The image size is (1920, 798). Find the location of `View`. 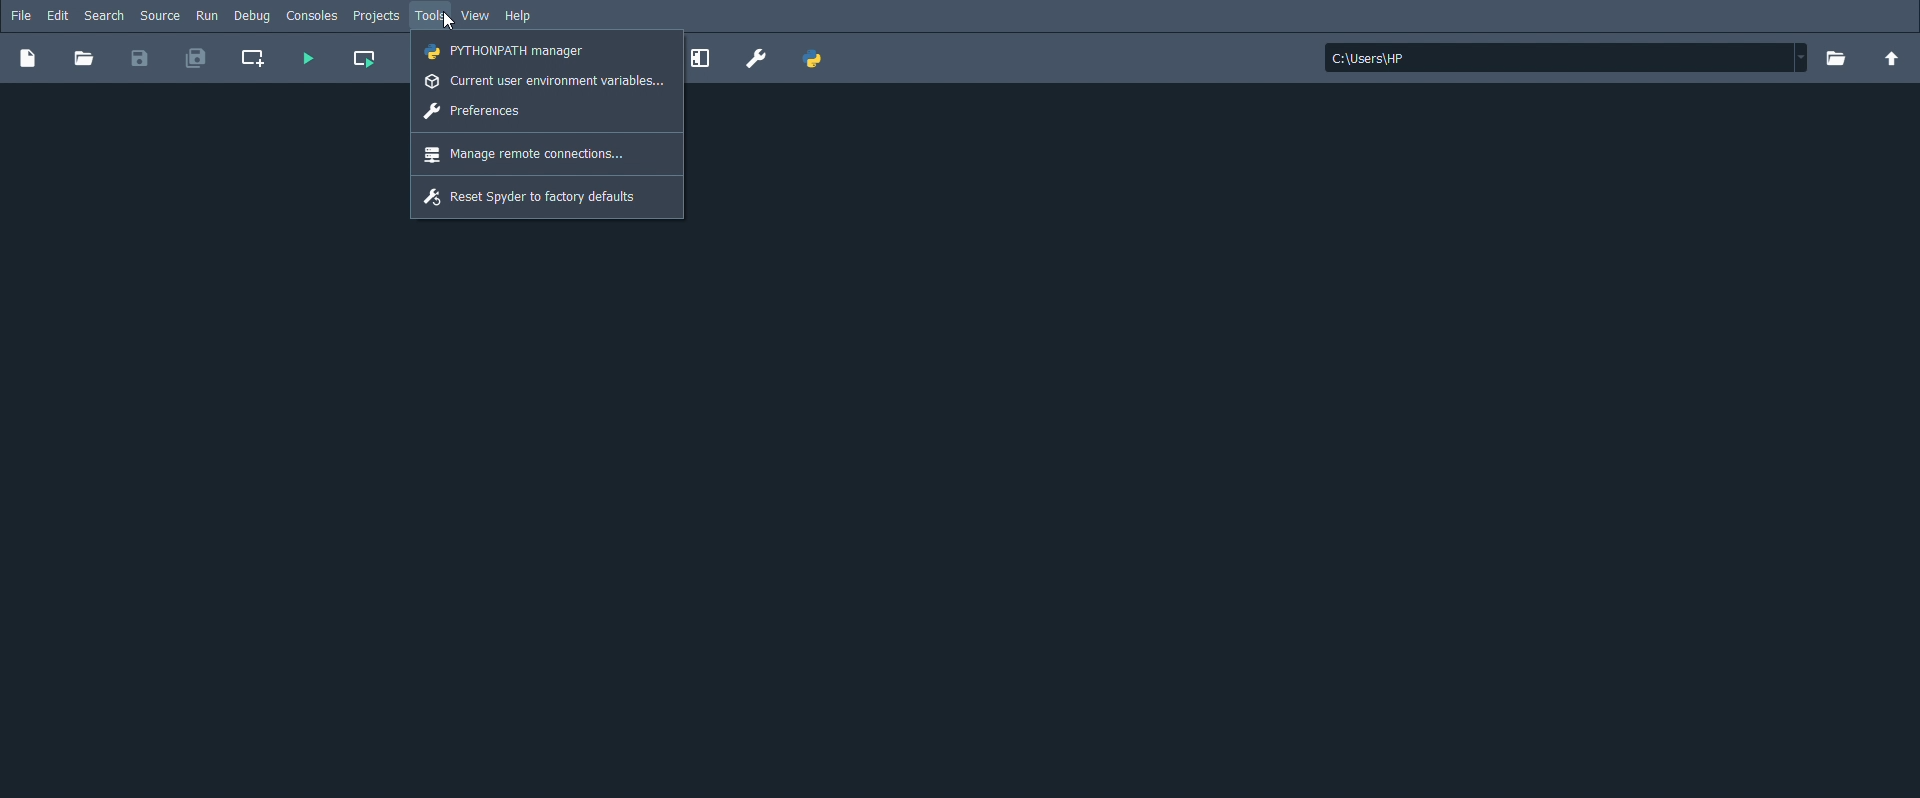

View is located at coordinates (475, 17).